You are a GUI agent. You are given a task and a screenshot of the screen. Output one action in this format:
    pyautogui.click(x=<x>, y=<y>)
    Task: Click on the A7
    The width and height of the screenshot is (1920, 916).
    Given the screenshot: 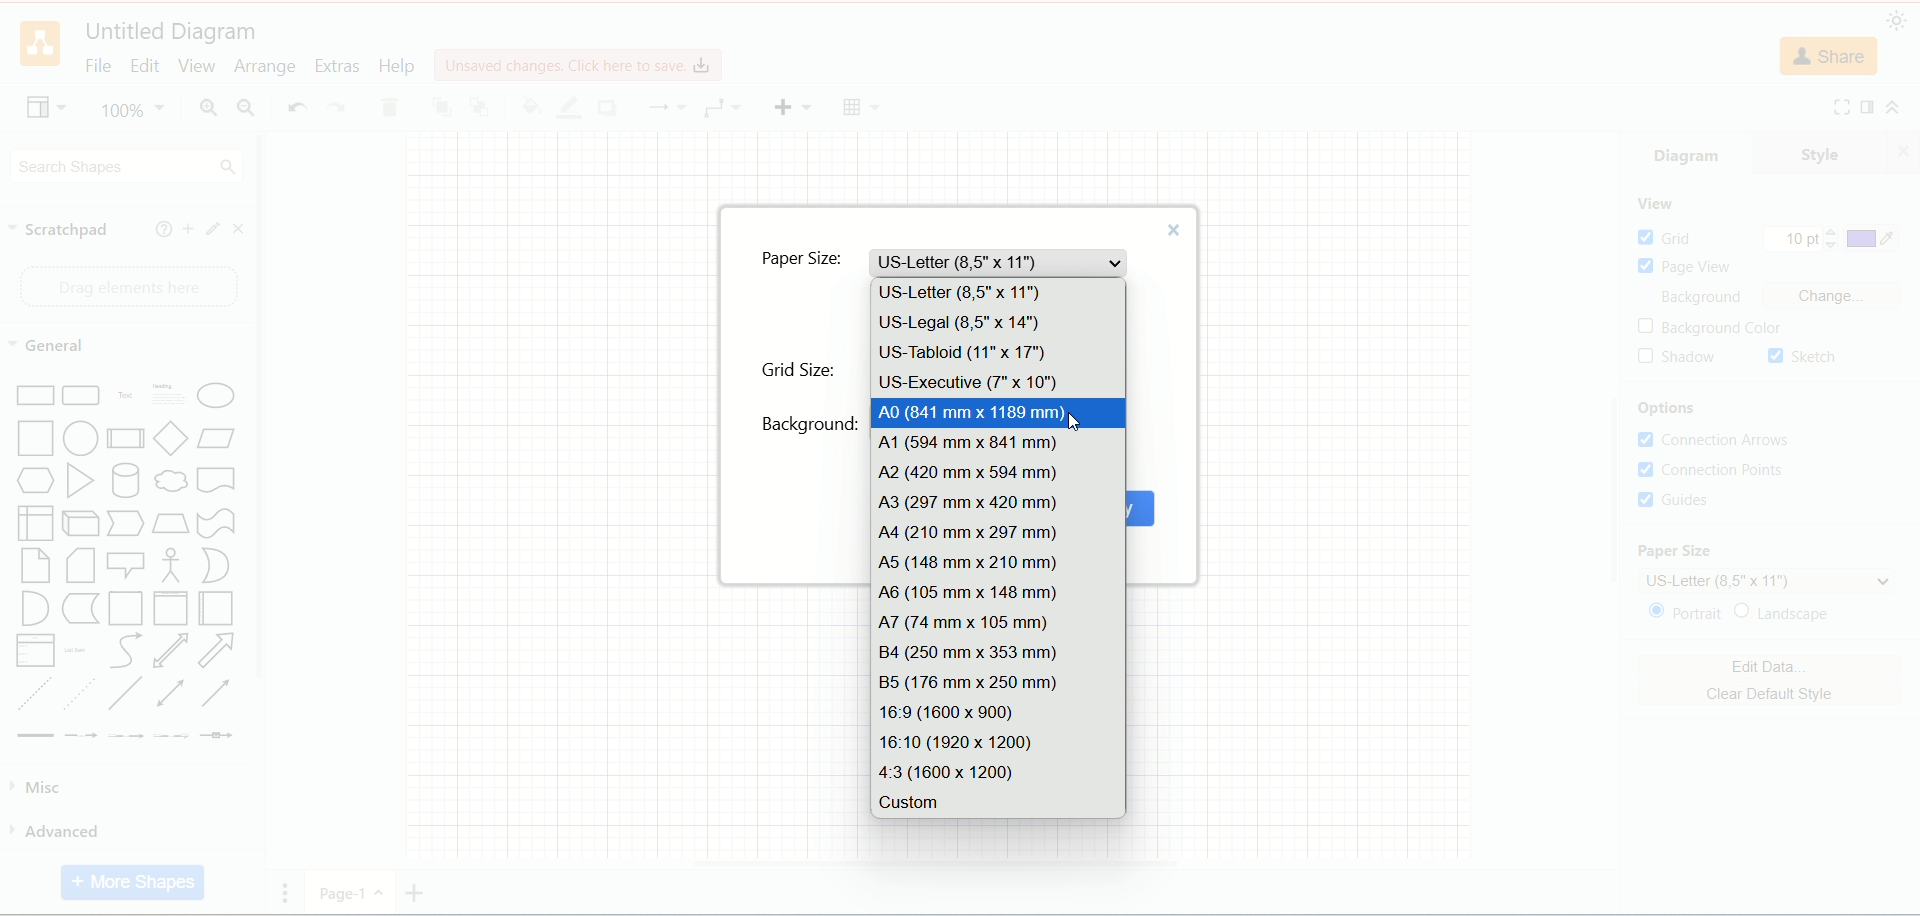 What is the action you would take?
    pyautogui.click(x=998, y=620)
    